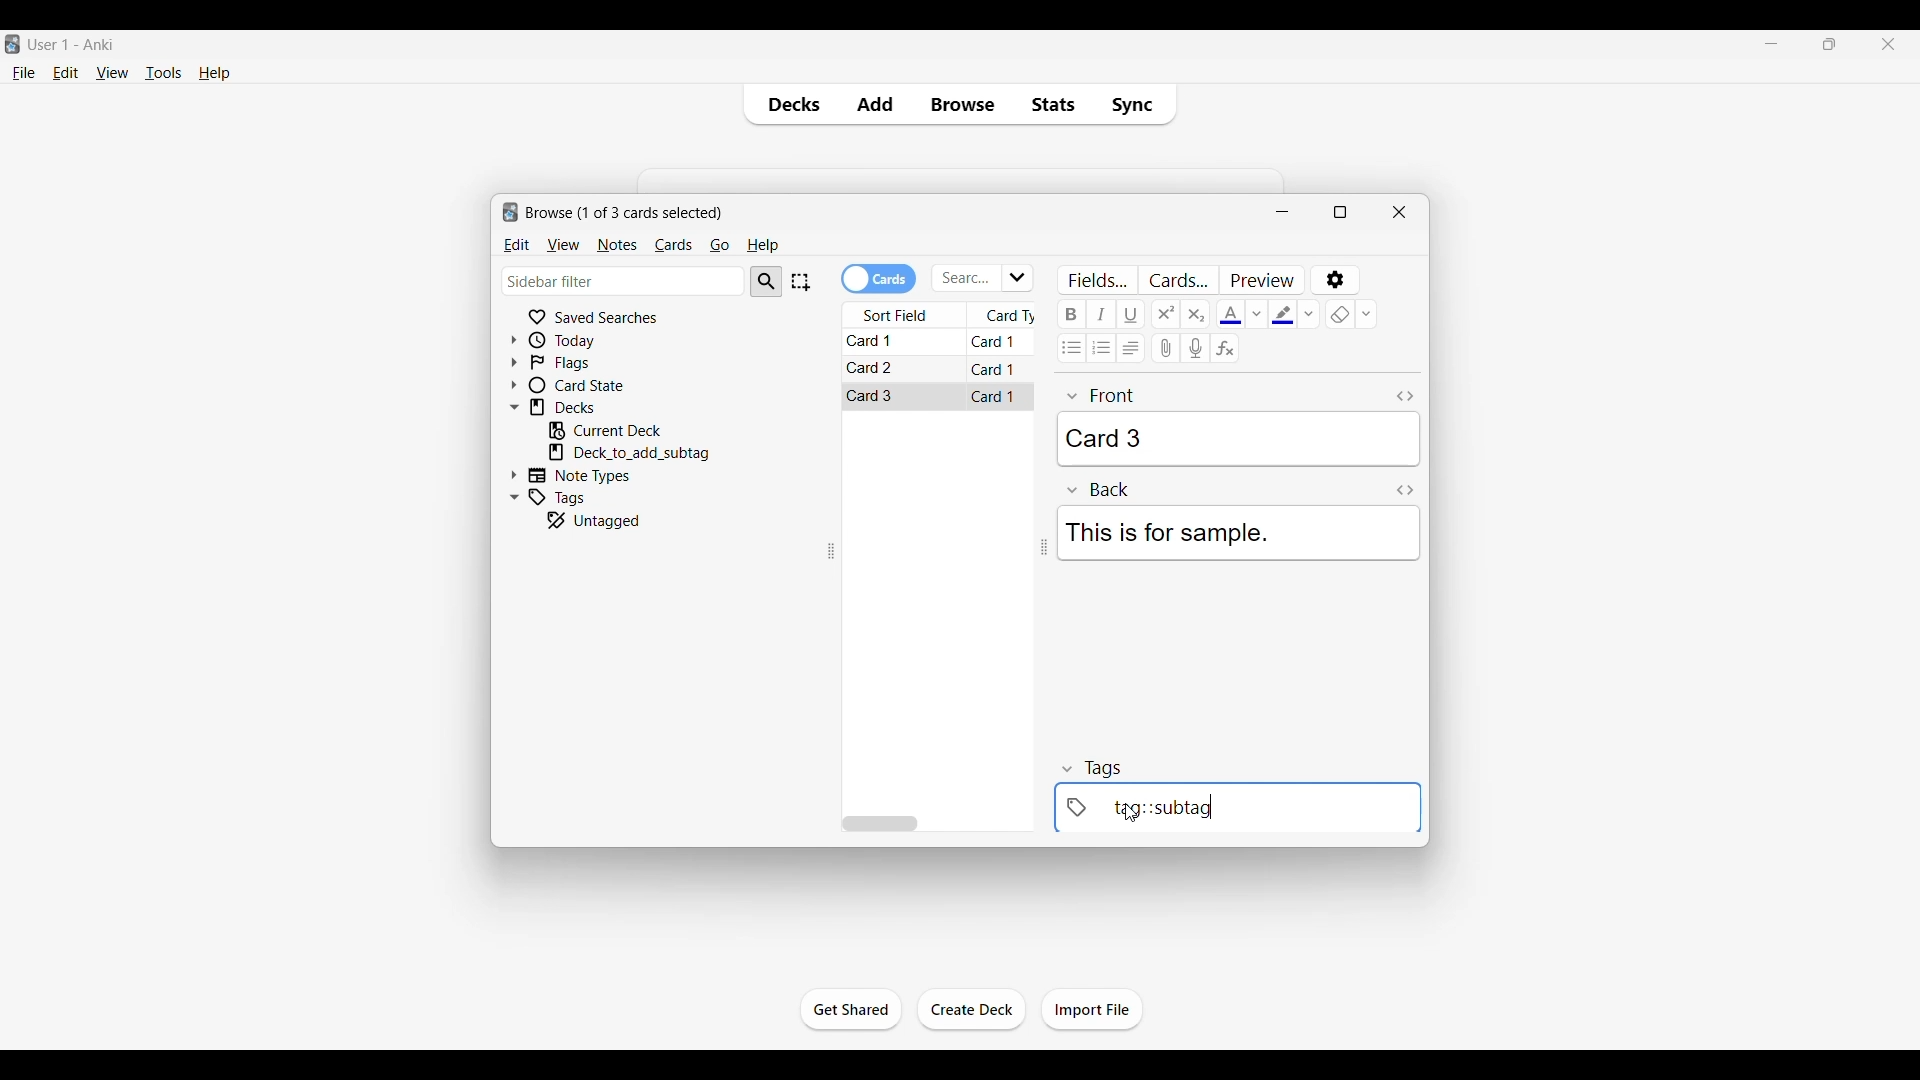 Image resolution: width=1920 pixels, height=1080 pixels. What do you see at coordinates (995, 342) in the screenshot?
I see `Card 1` at bounding box center [995, 342].